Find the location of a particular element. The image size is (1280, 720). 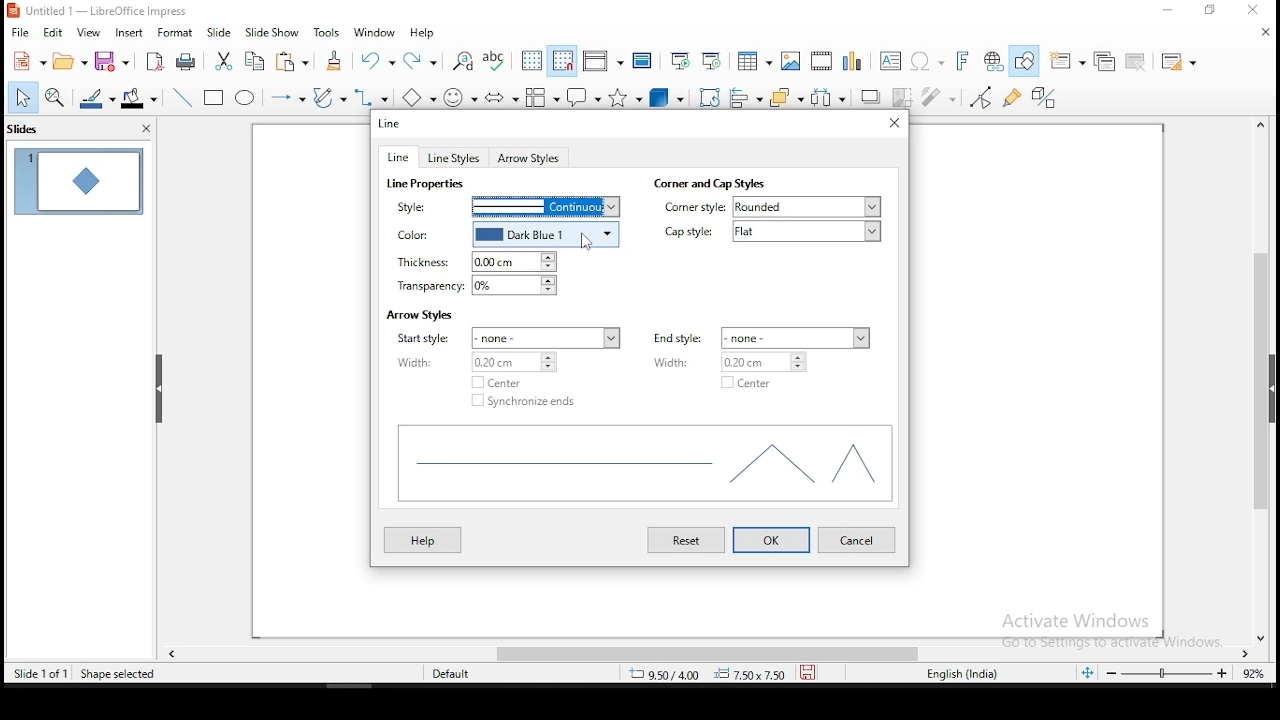

Minimize sidebar is located at coordinates (160, 390).